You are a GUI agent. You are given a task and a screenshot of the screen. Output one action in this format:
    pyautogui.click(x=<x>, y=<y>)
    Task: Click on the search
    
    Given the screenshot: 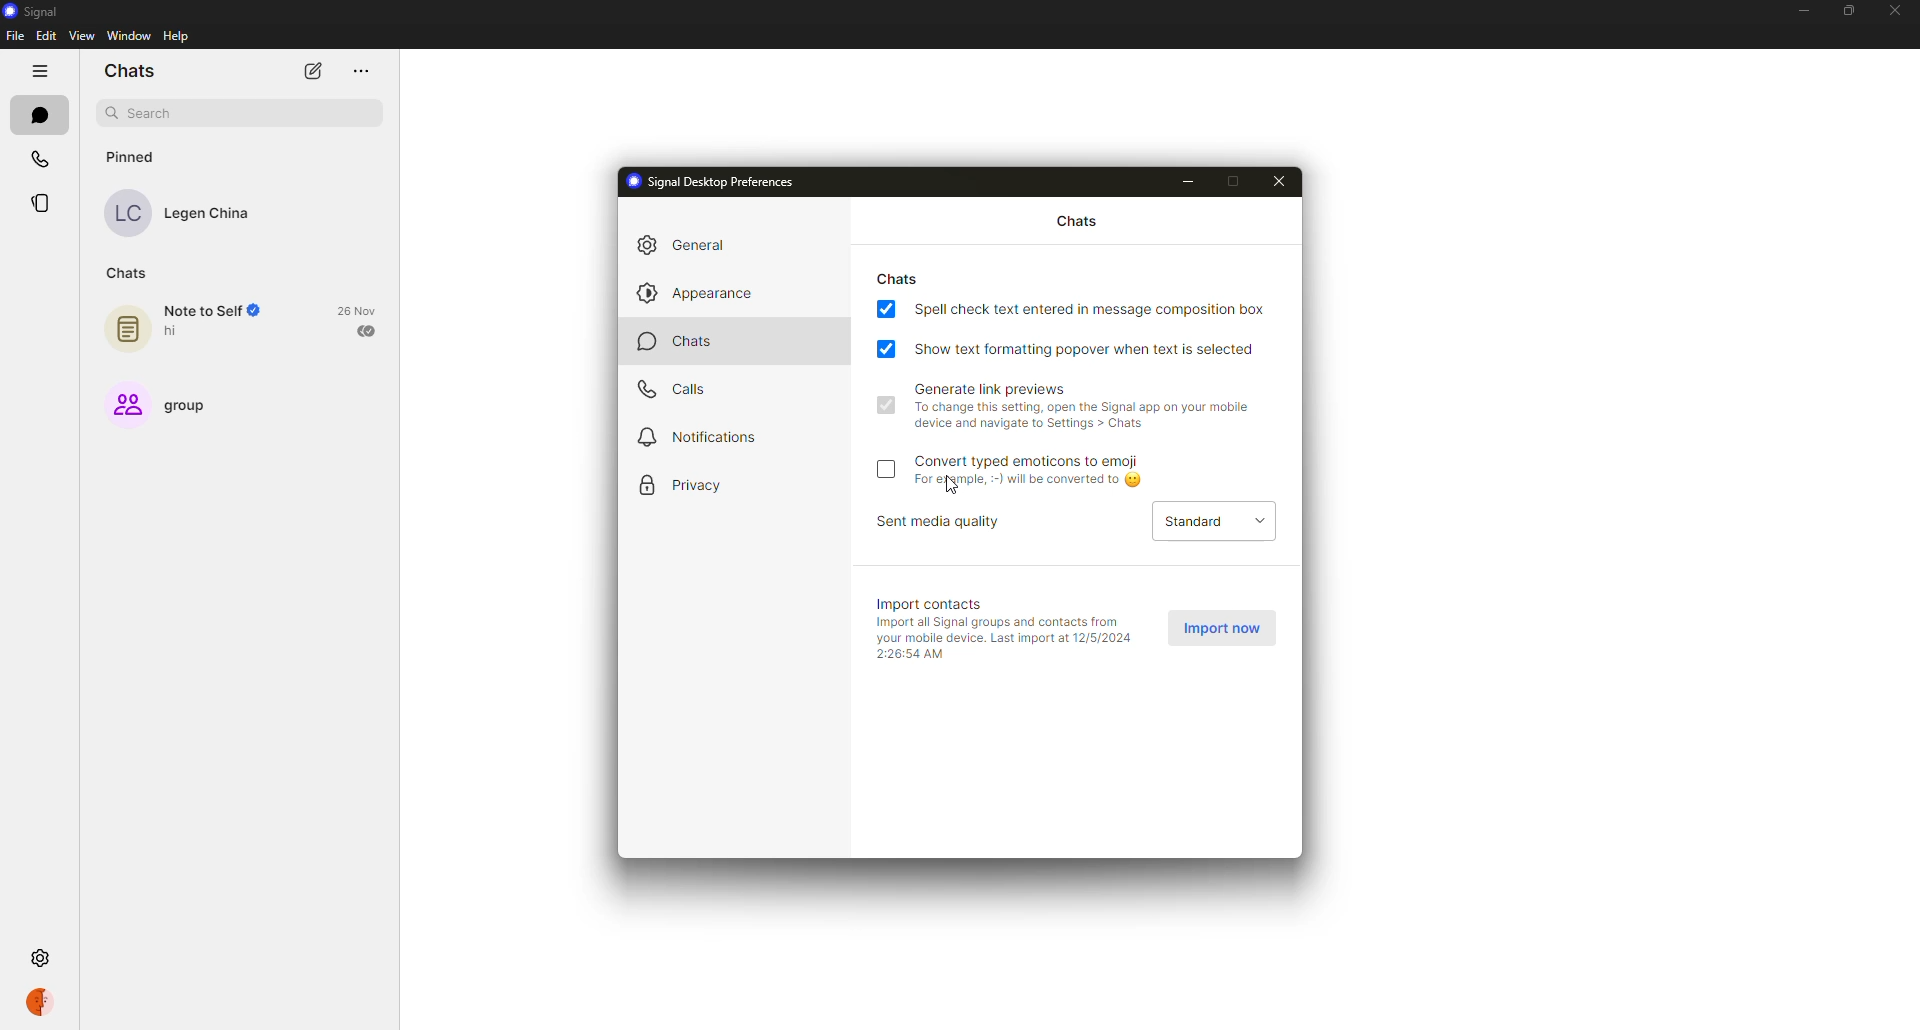 What is the action you would take?
    pyautogui.click(x=144, y=112)
    